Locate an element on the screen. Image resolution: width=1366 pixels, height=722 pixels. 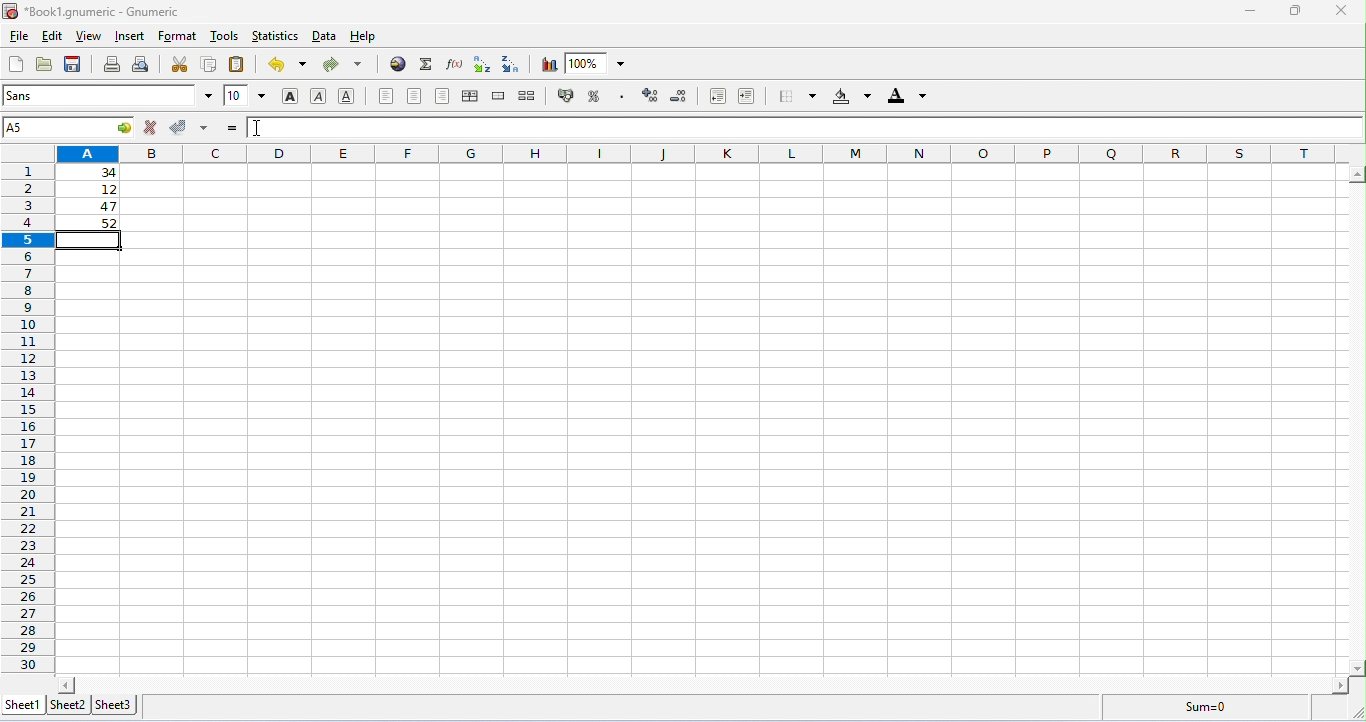
tools is located at coordinates (225, 35).